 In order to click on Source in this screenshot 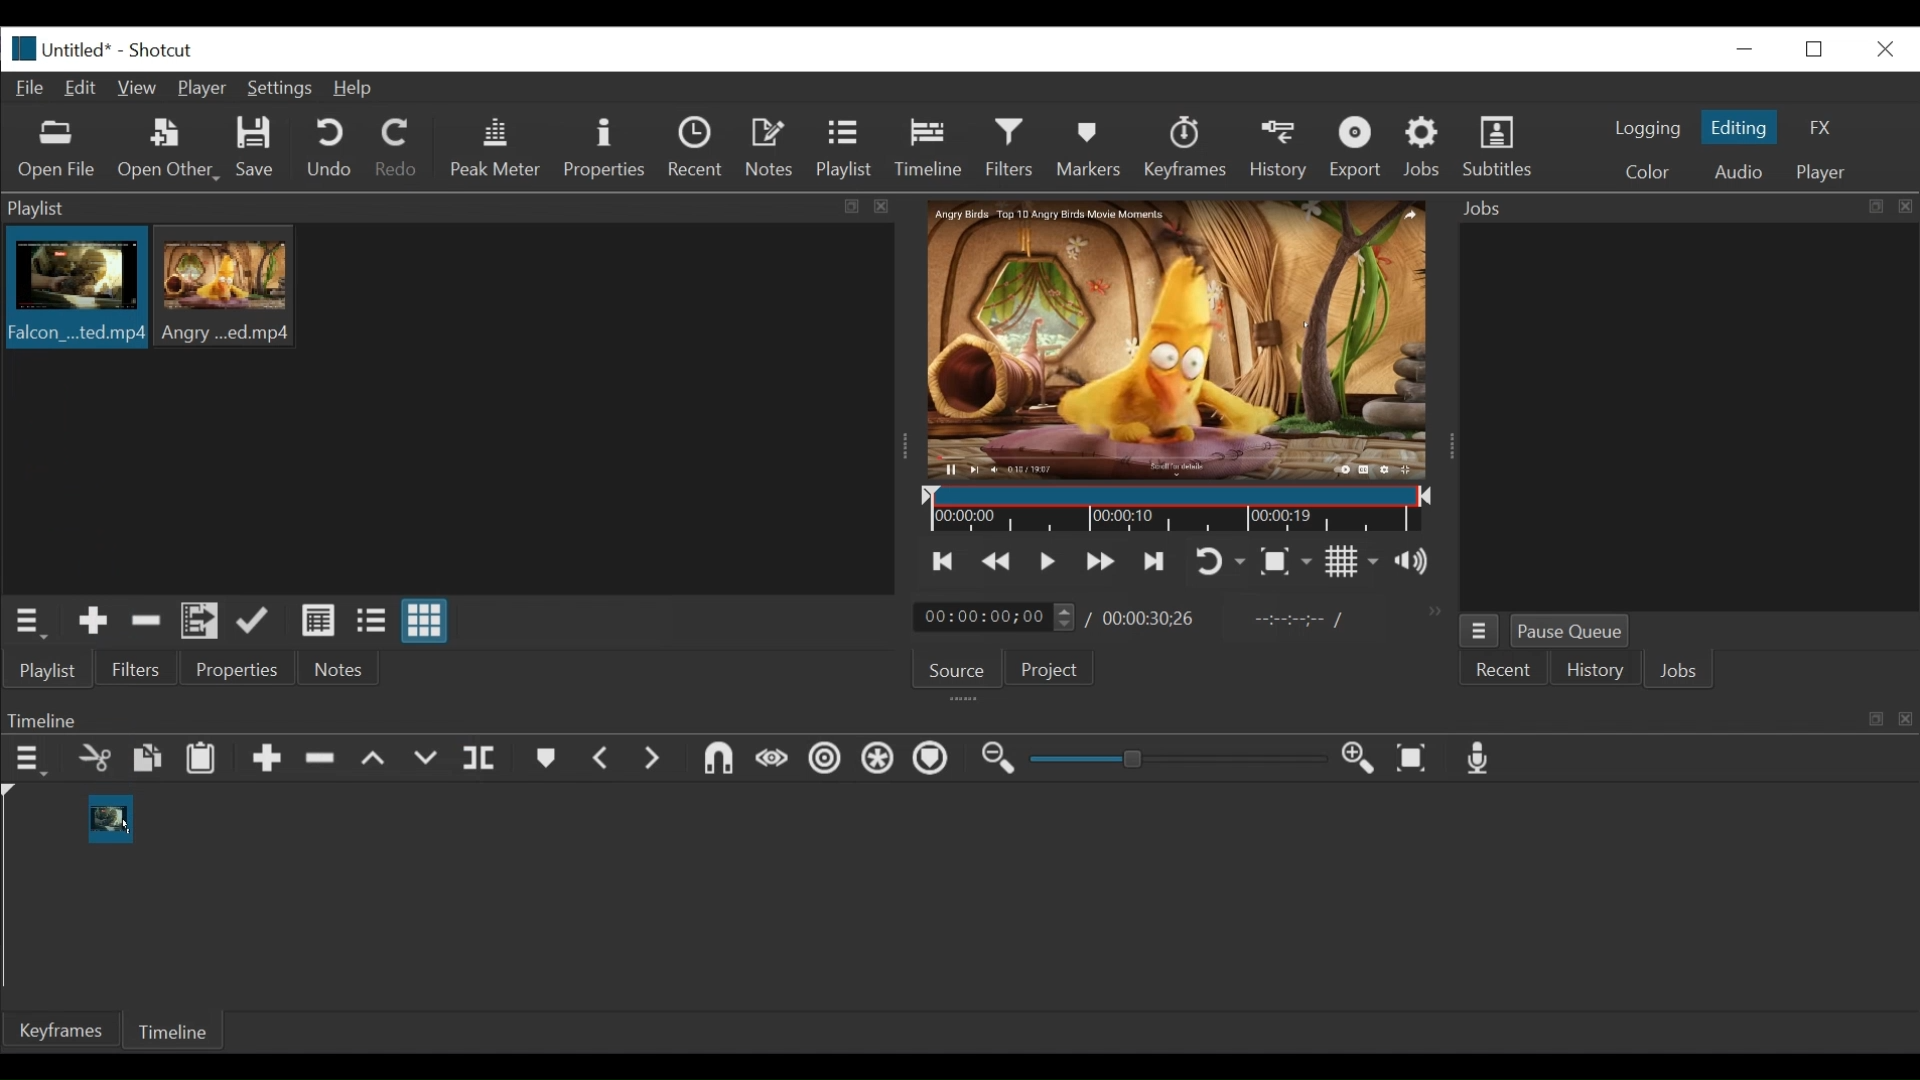, I will do `click(949, 673)`.